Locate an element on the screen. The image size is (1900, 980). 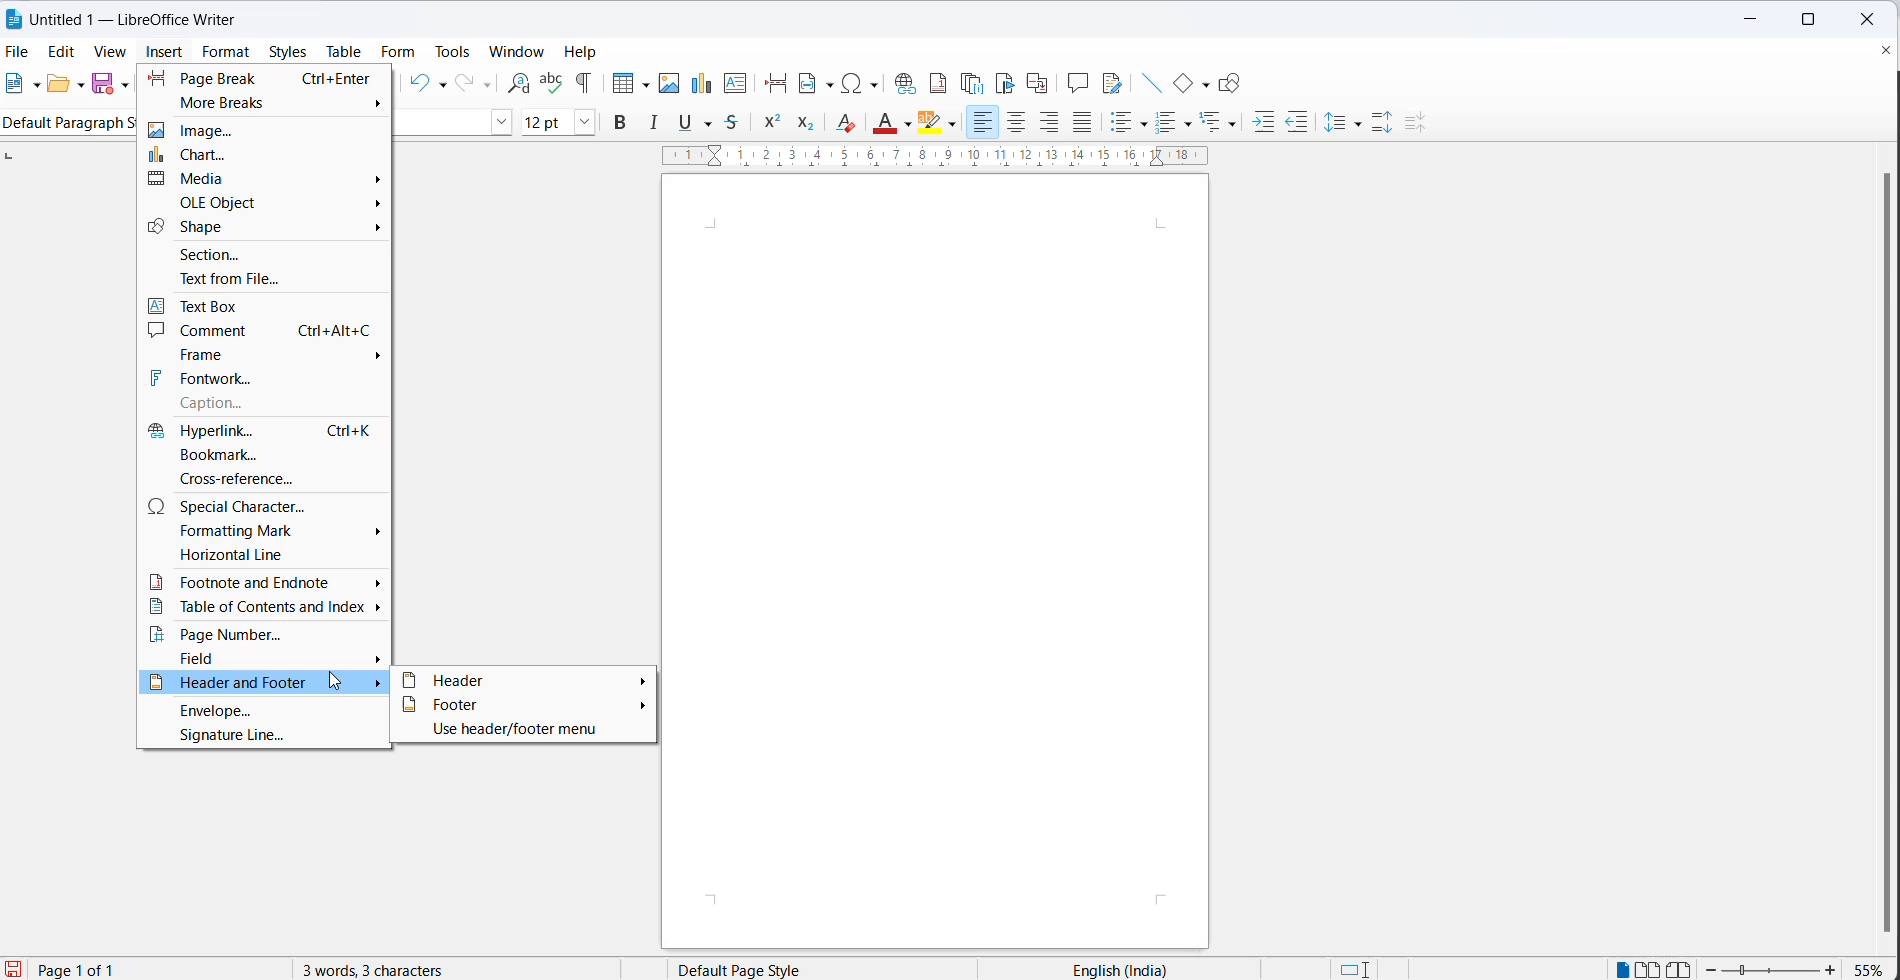
table grid is located at coordinates (642, 81).